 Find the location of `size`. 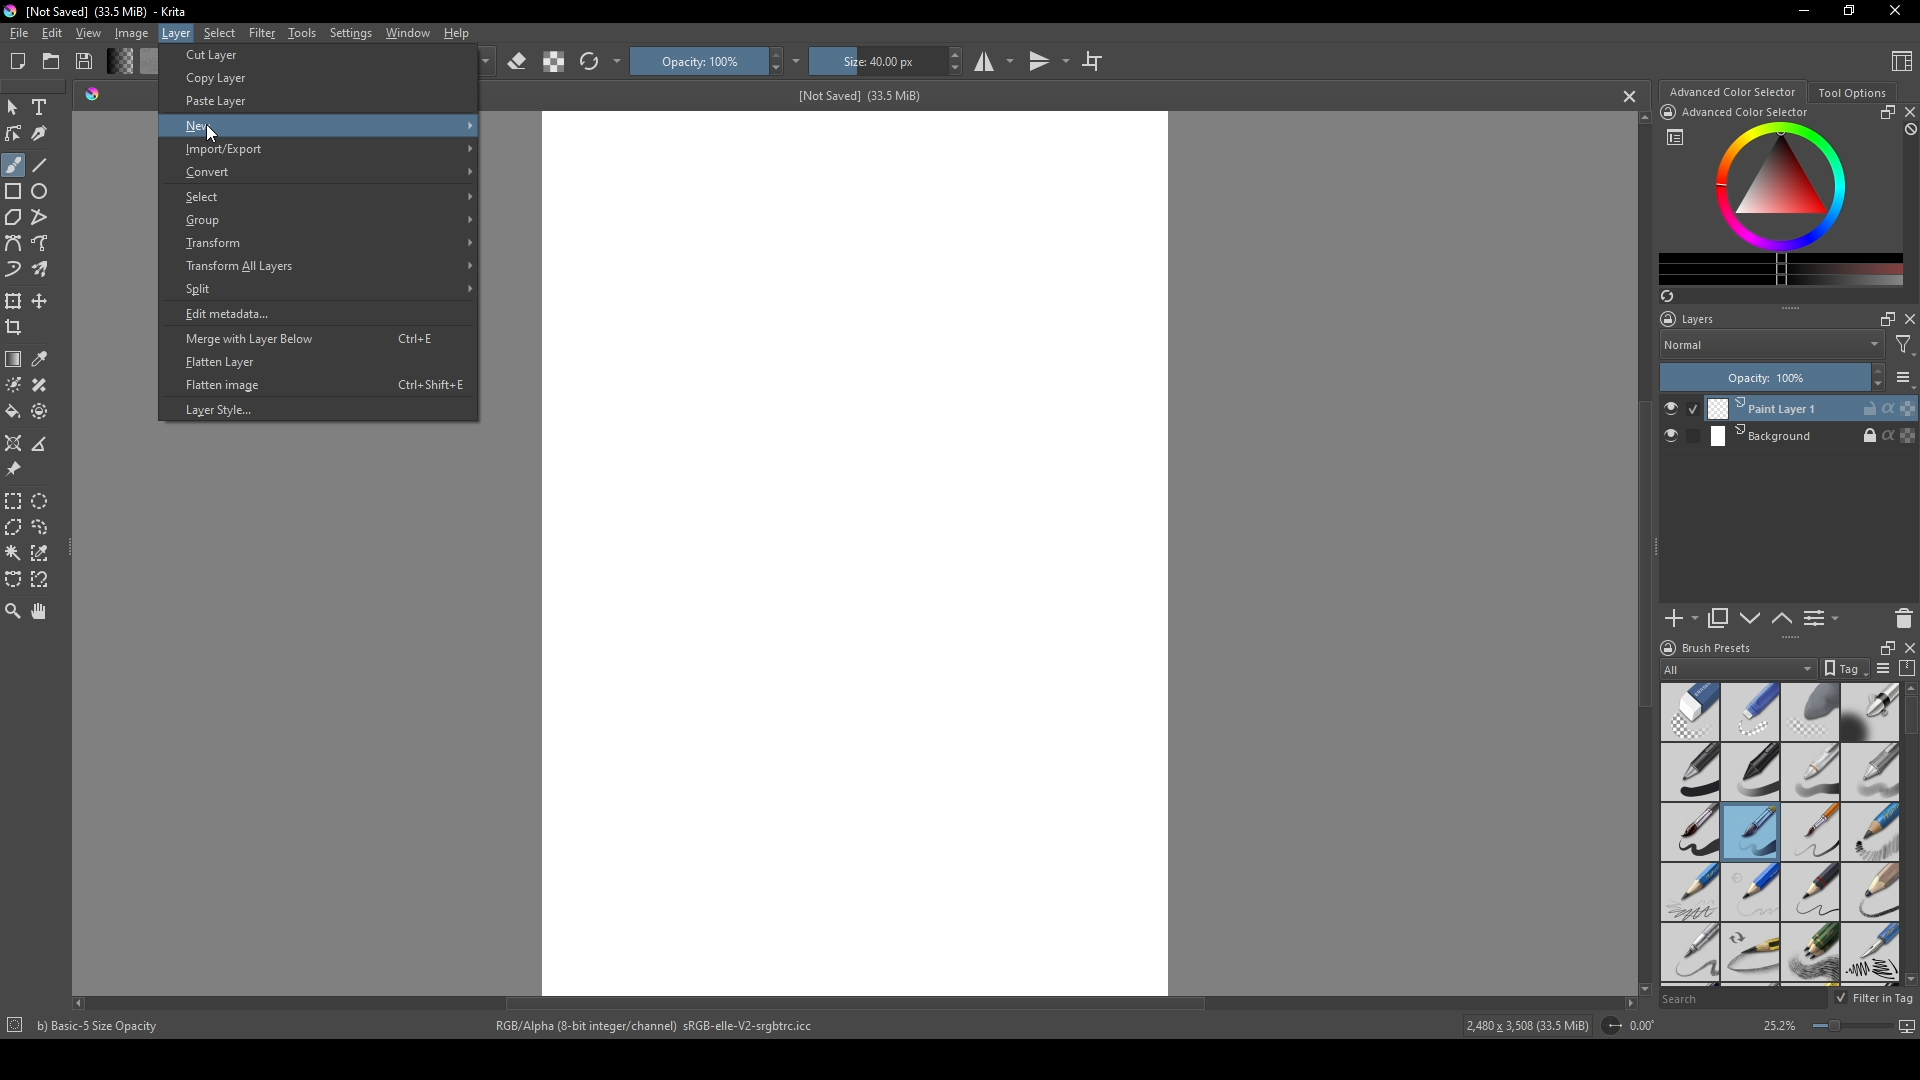

size is located at coordinates (876, 61).